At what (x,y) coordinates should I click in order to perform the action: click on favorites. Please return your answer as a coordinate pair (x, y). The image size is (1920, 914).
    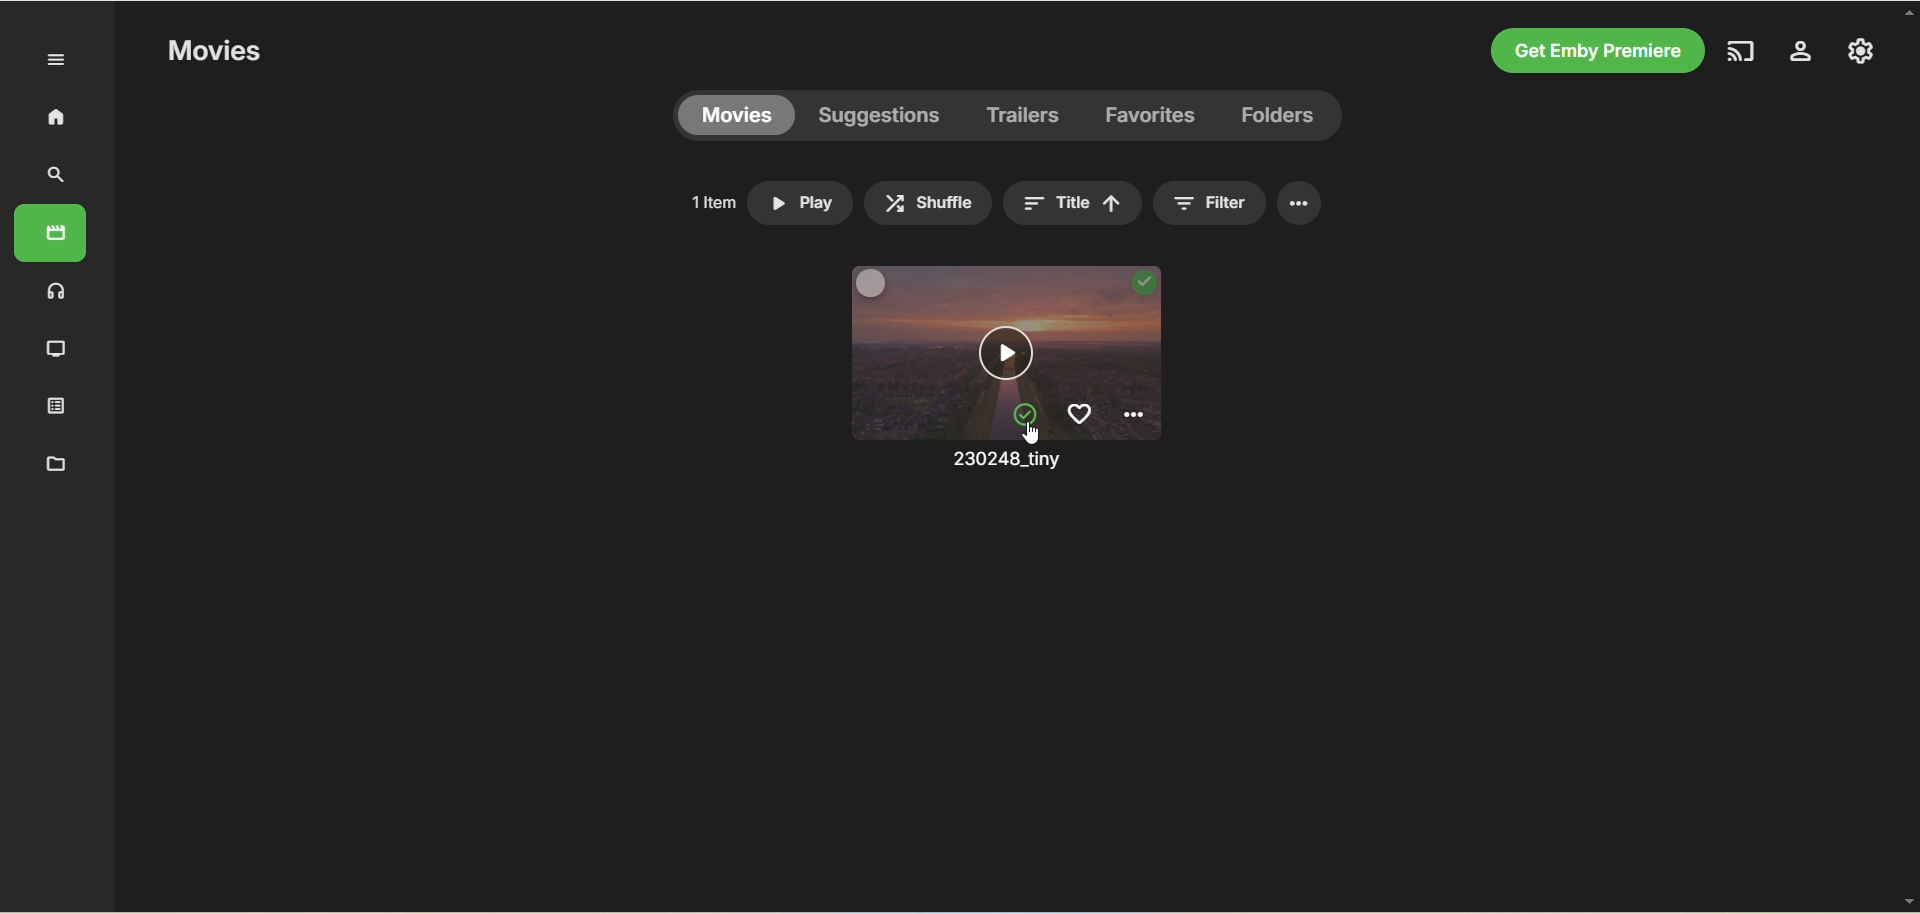
    Looking at the image, I should click on (1153, 121).